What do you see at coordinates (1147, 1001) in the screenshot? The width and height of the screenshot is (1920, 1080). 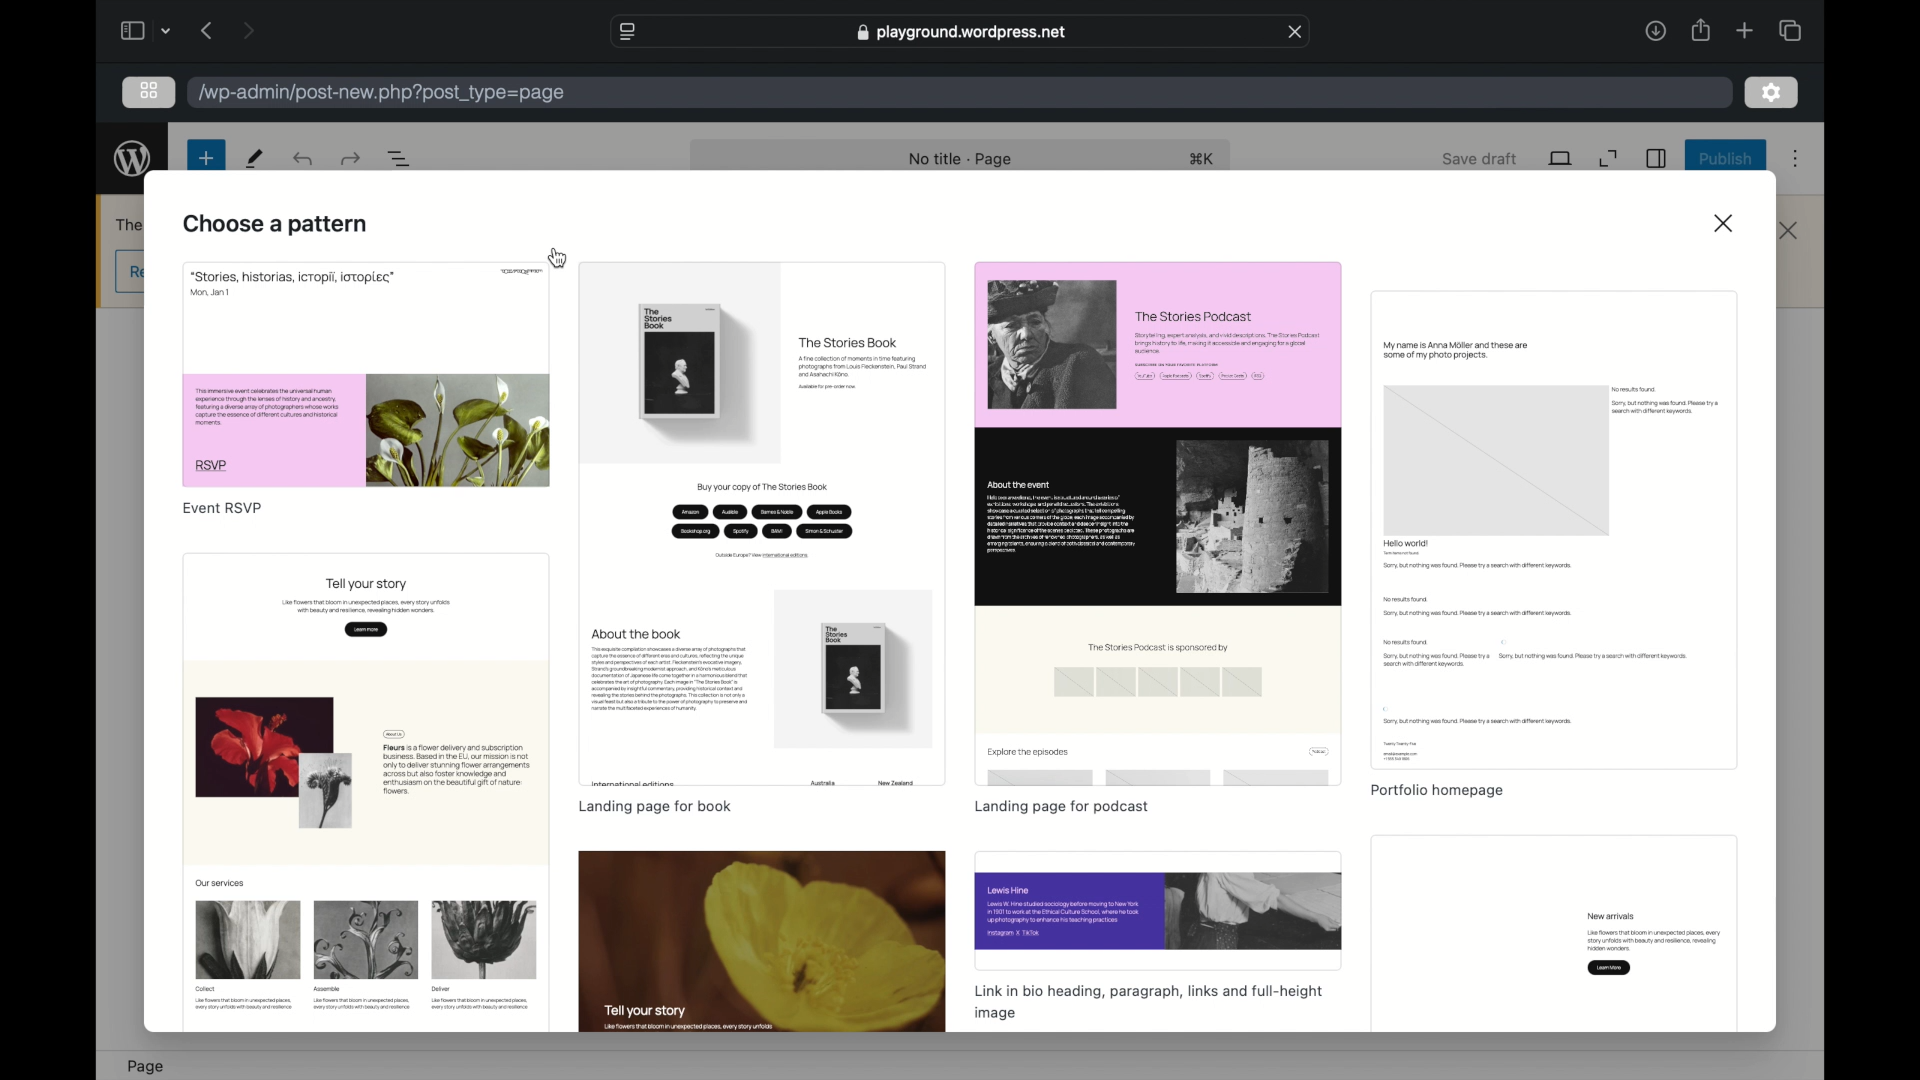 I see `link in bio heading, paragraph, links and full height image` at bounding box center [1147, 1001].